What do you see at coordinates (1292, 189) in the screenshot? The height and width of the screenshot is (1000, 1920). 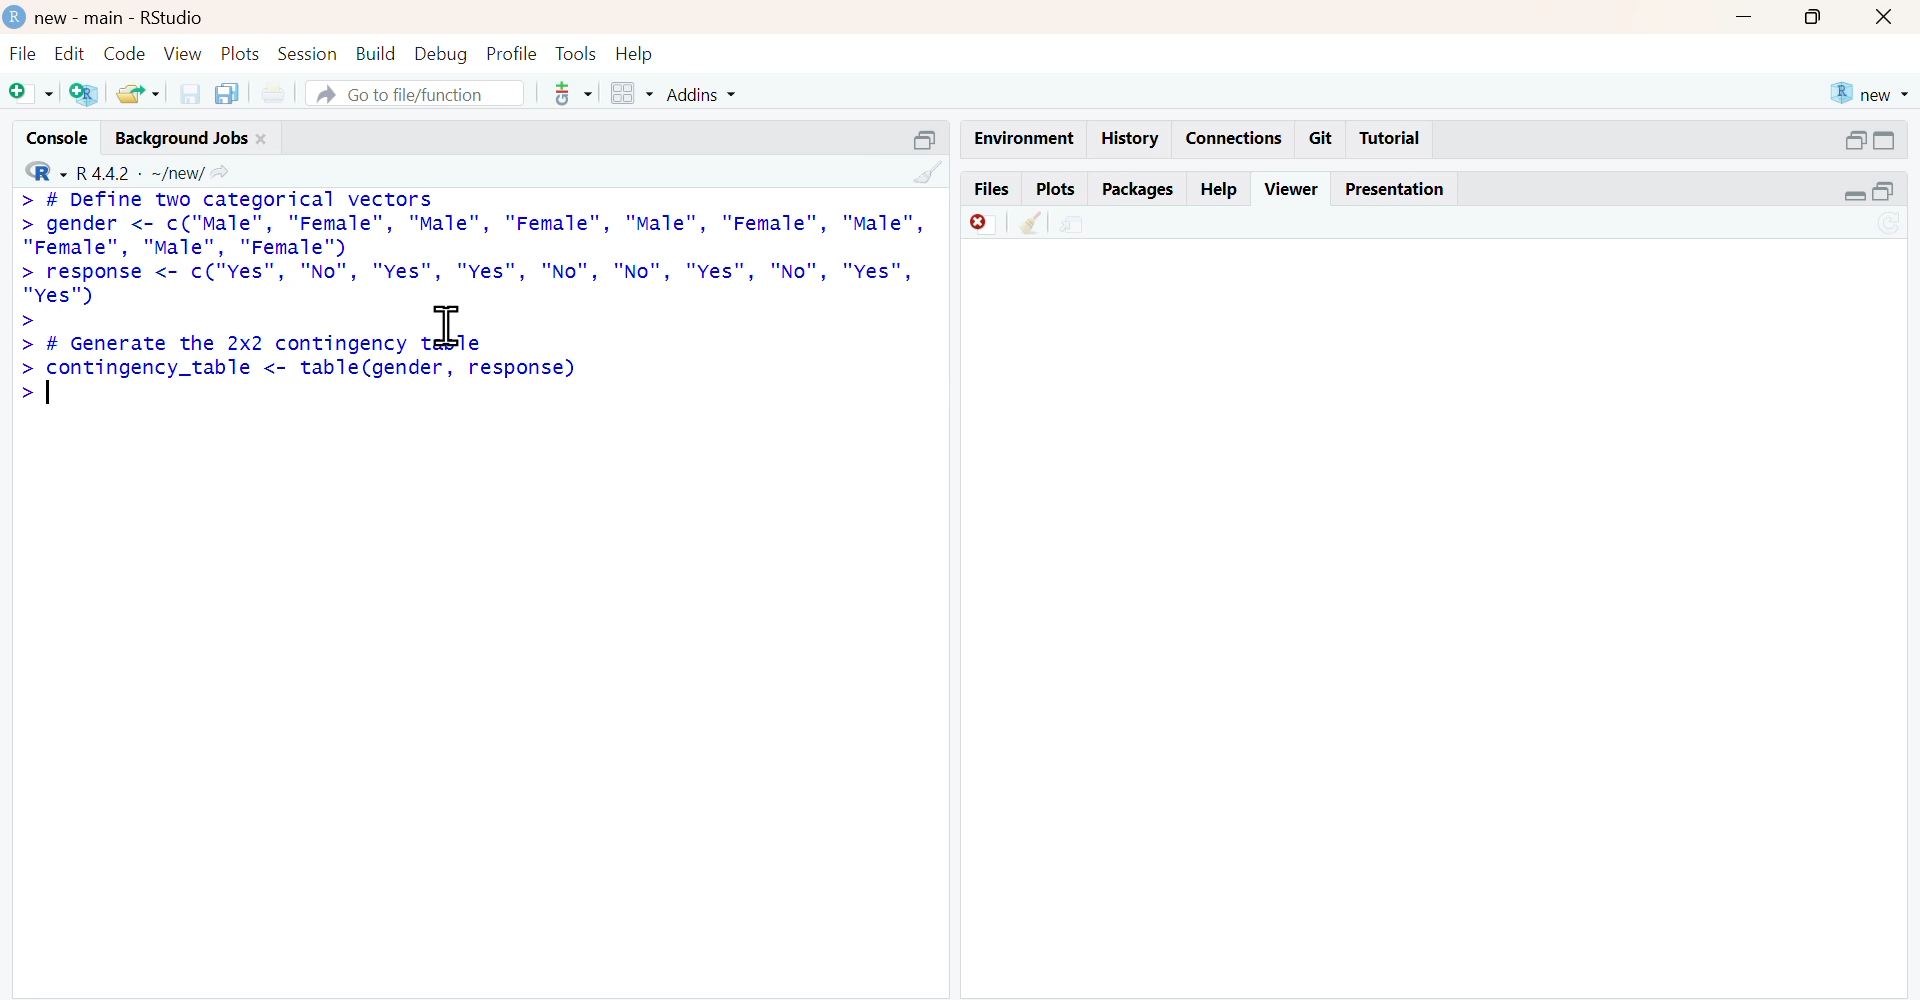 I see `viewer` at bounding box center [1292, 189].